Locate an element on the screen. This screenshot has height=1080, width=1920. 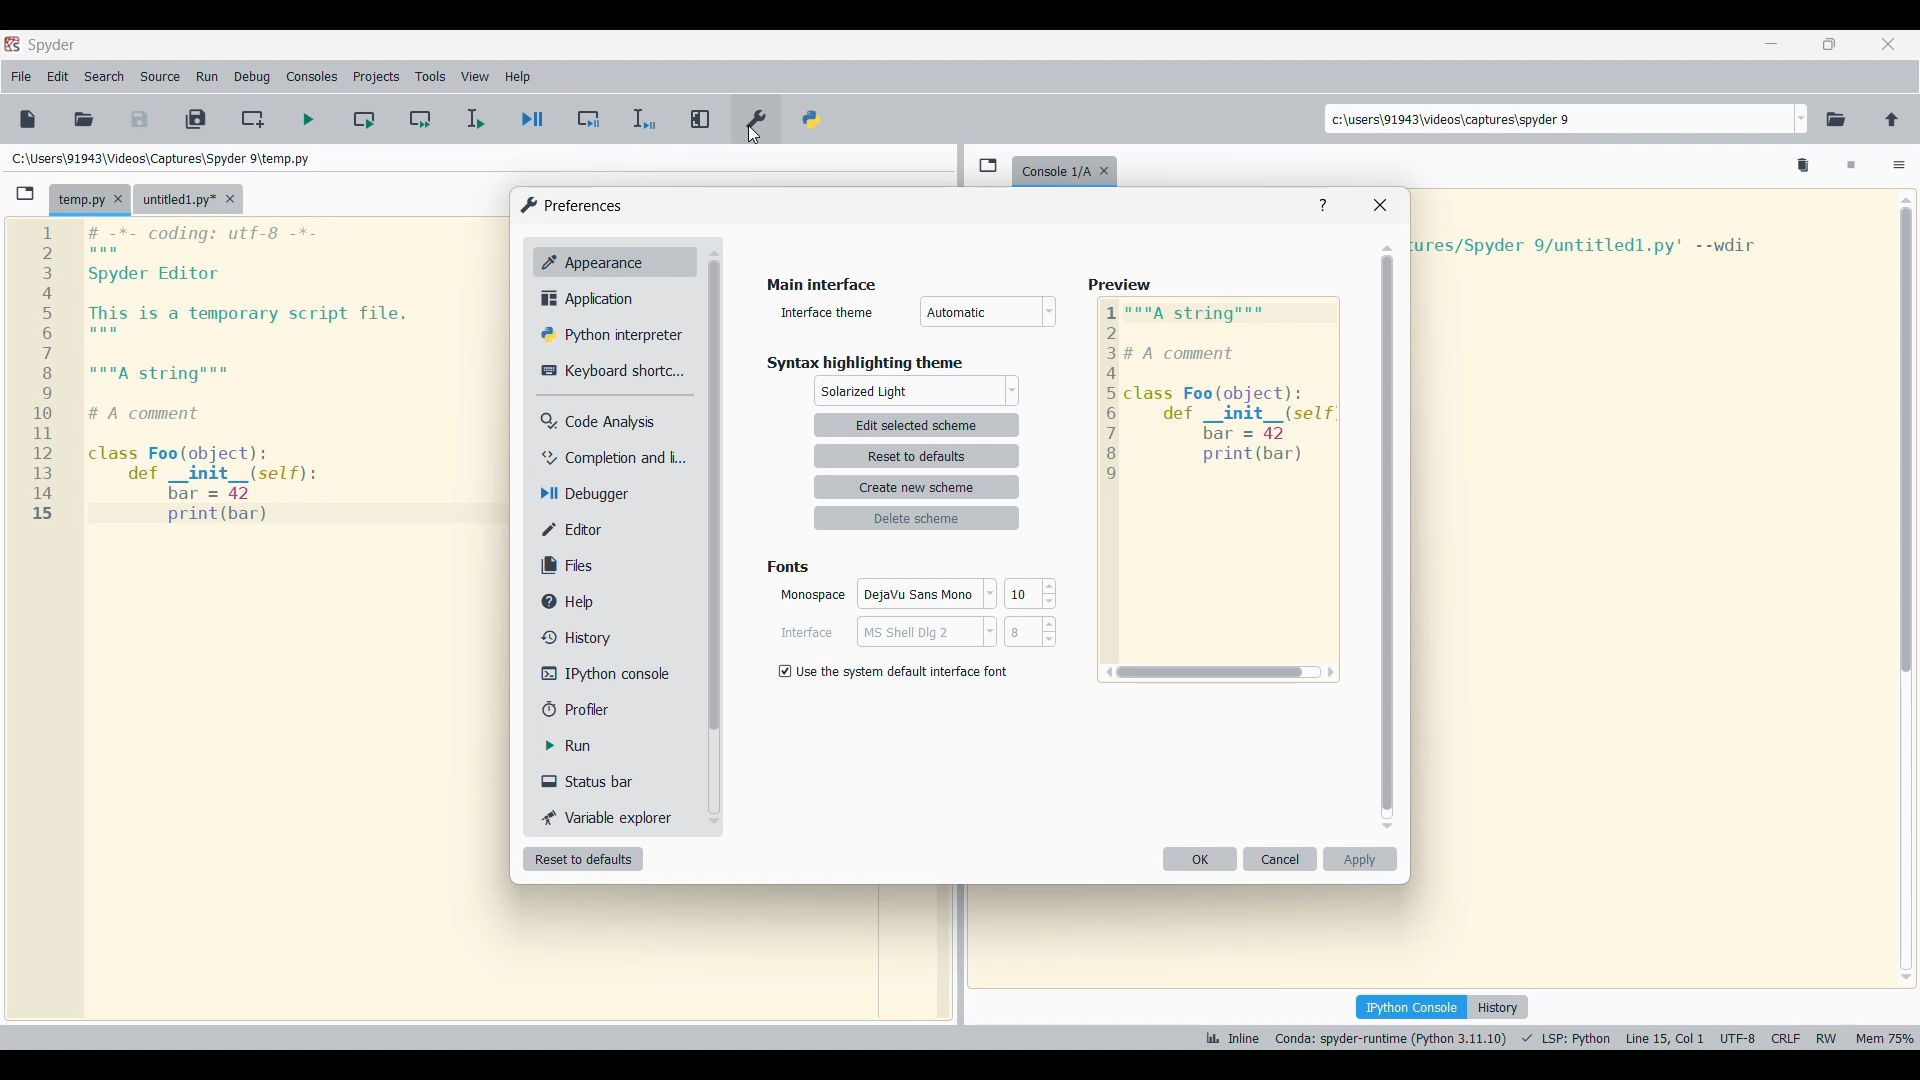
Create new cell at current line is located at coordinates (253, 120).